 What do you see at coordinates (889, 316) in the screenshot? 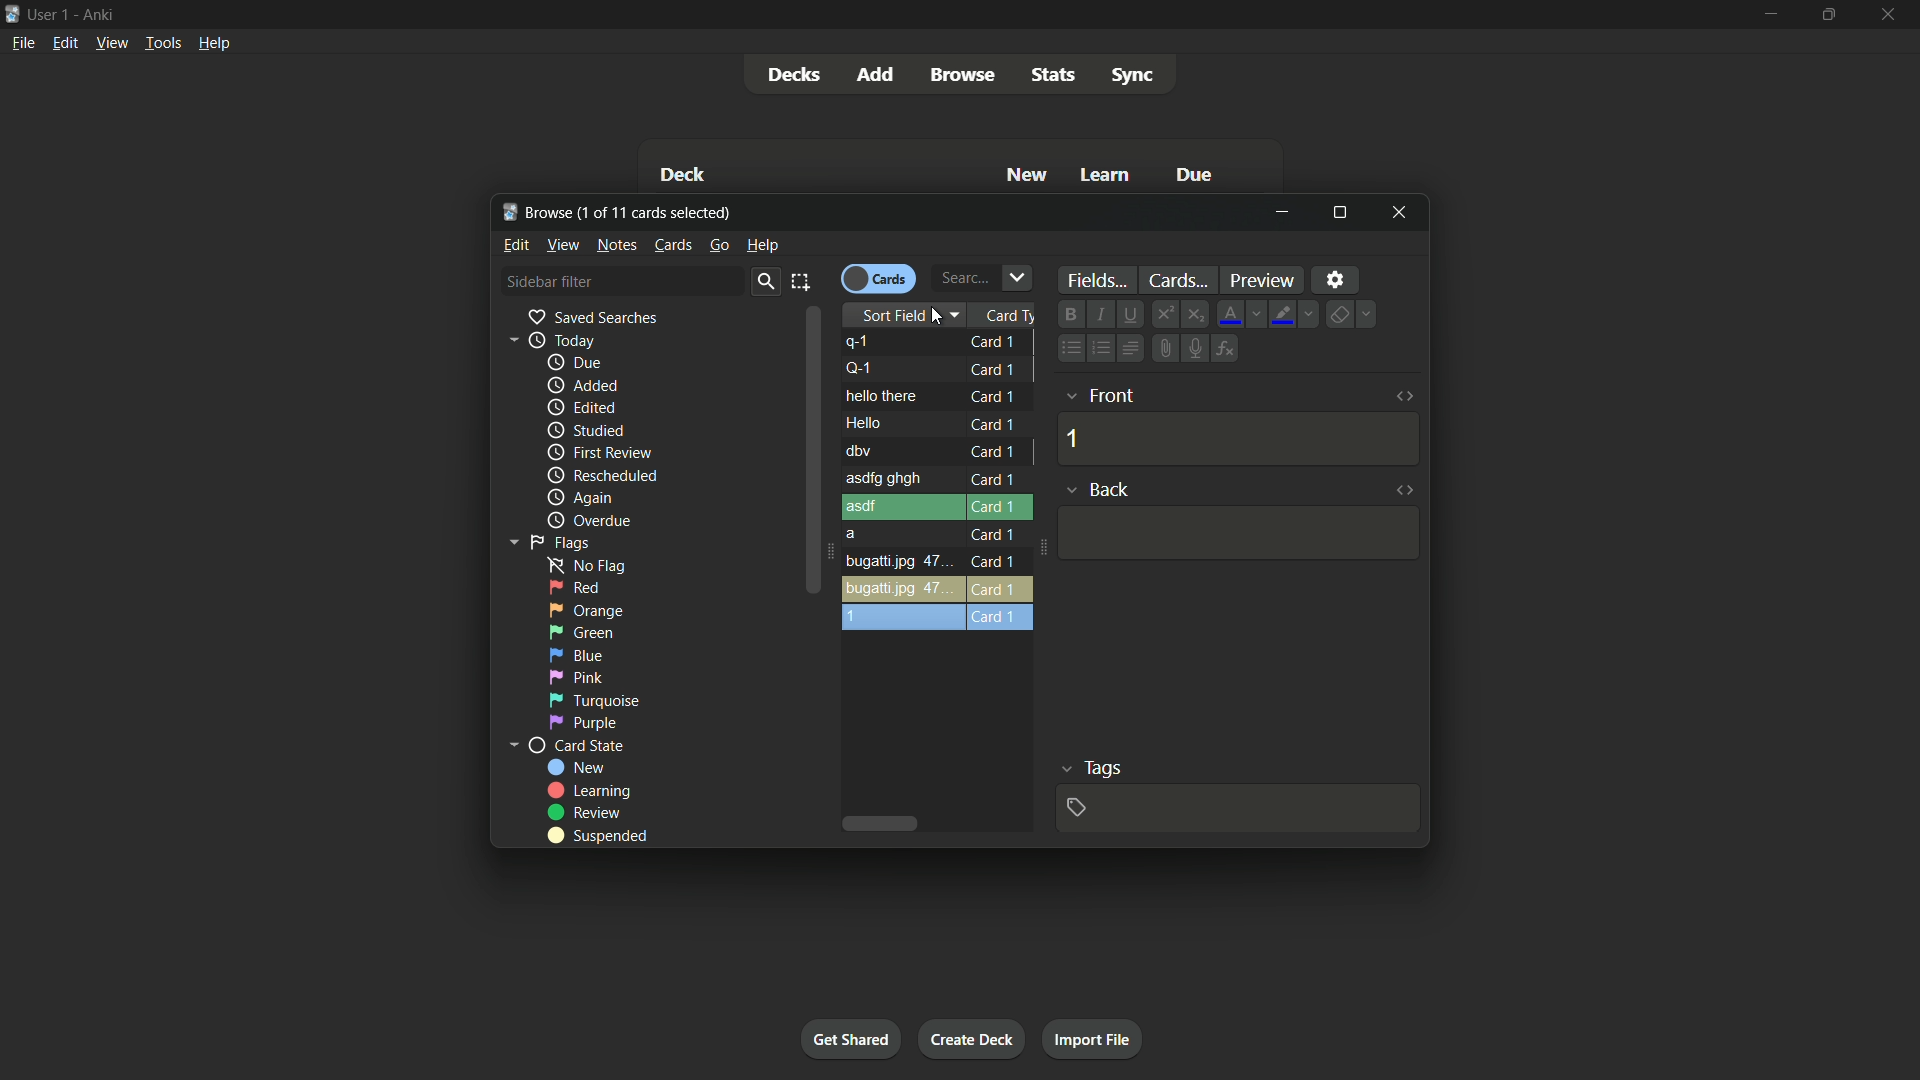
I see `sort field` at bounding box center [889, 316].